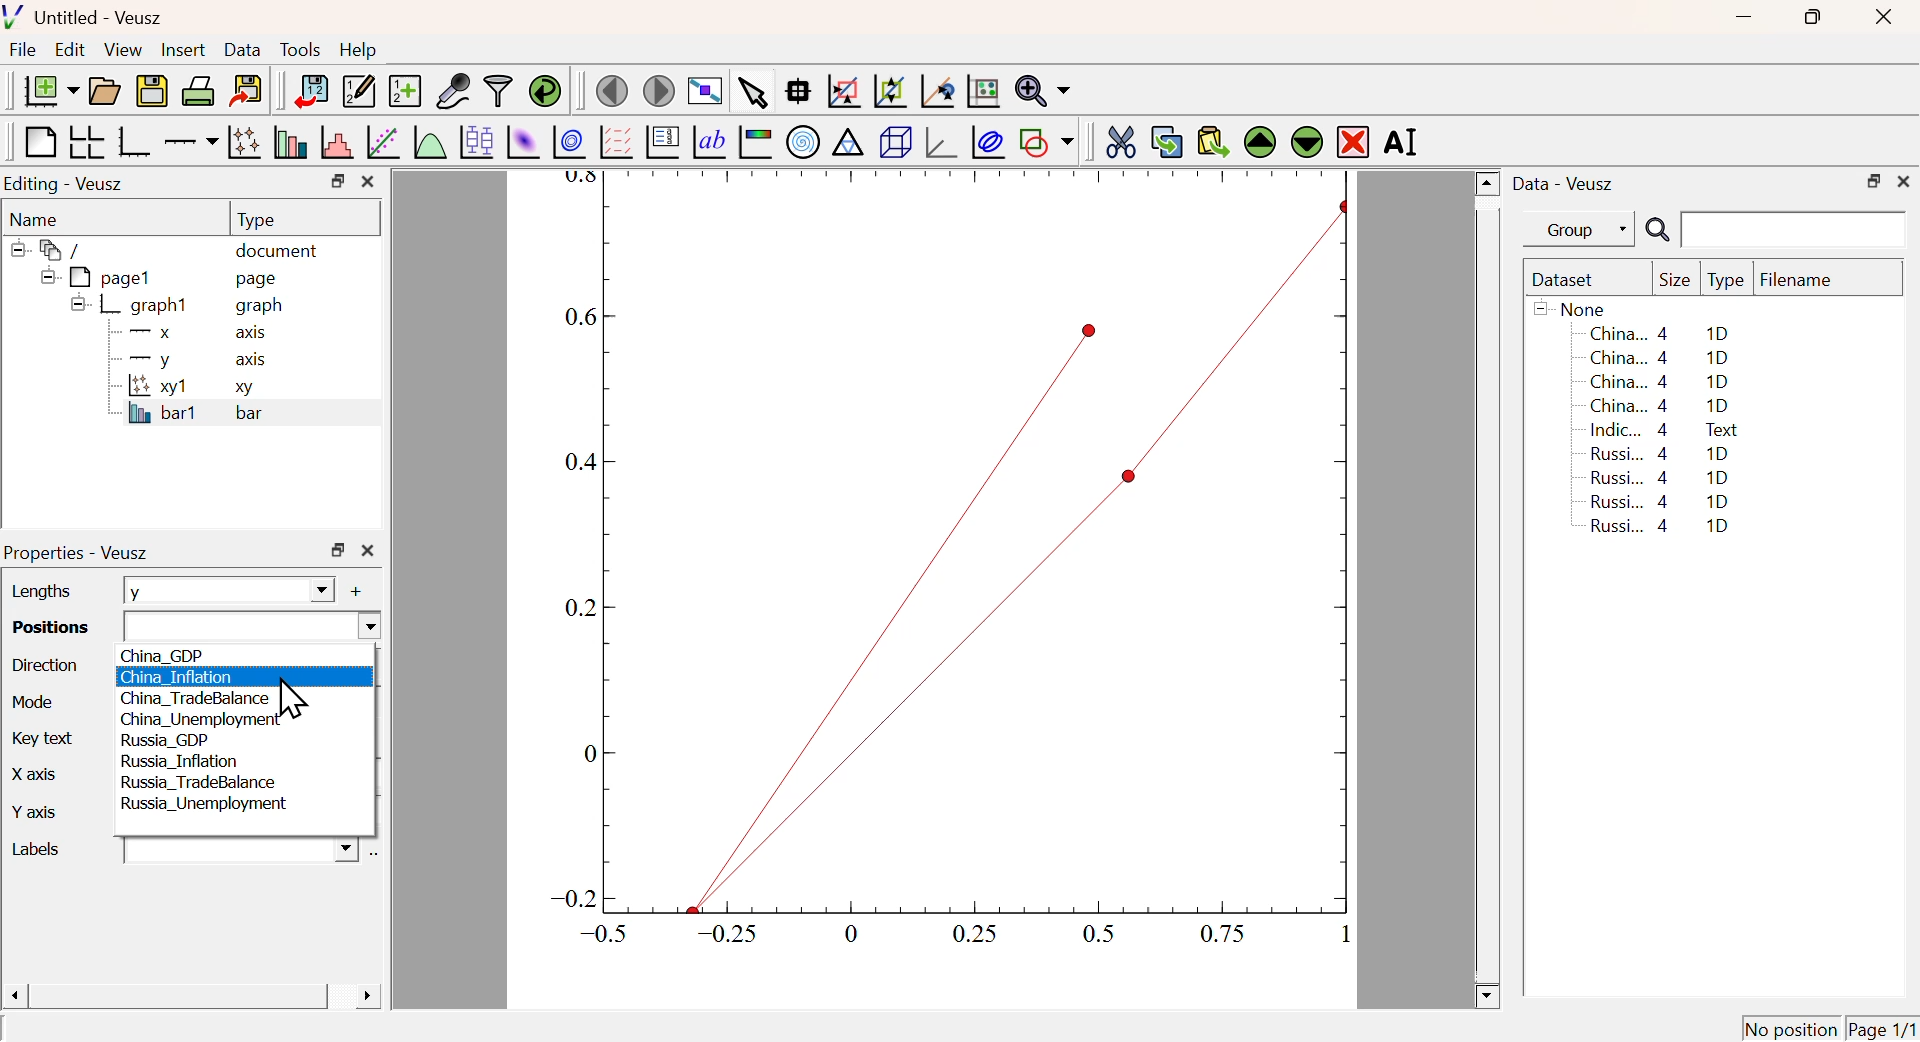 The height and width of the screenshot is (1042, 1920). I want to click on Edit, so click(70, 48).